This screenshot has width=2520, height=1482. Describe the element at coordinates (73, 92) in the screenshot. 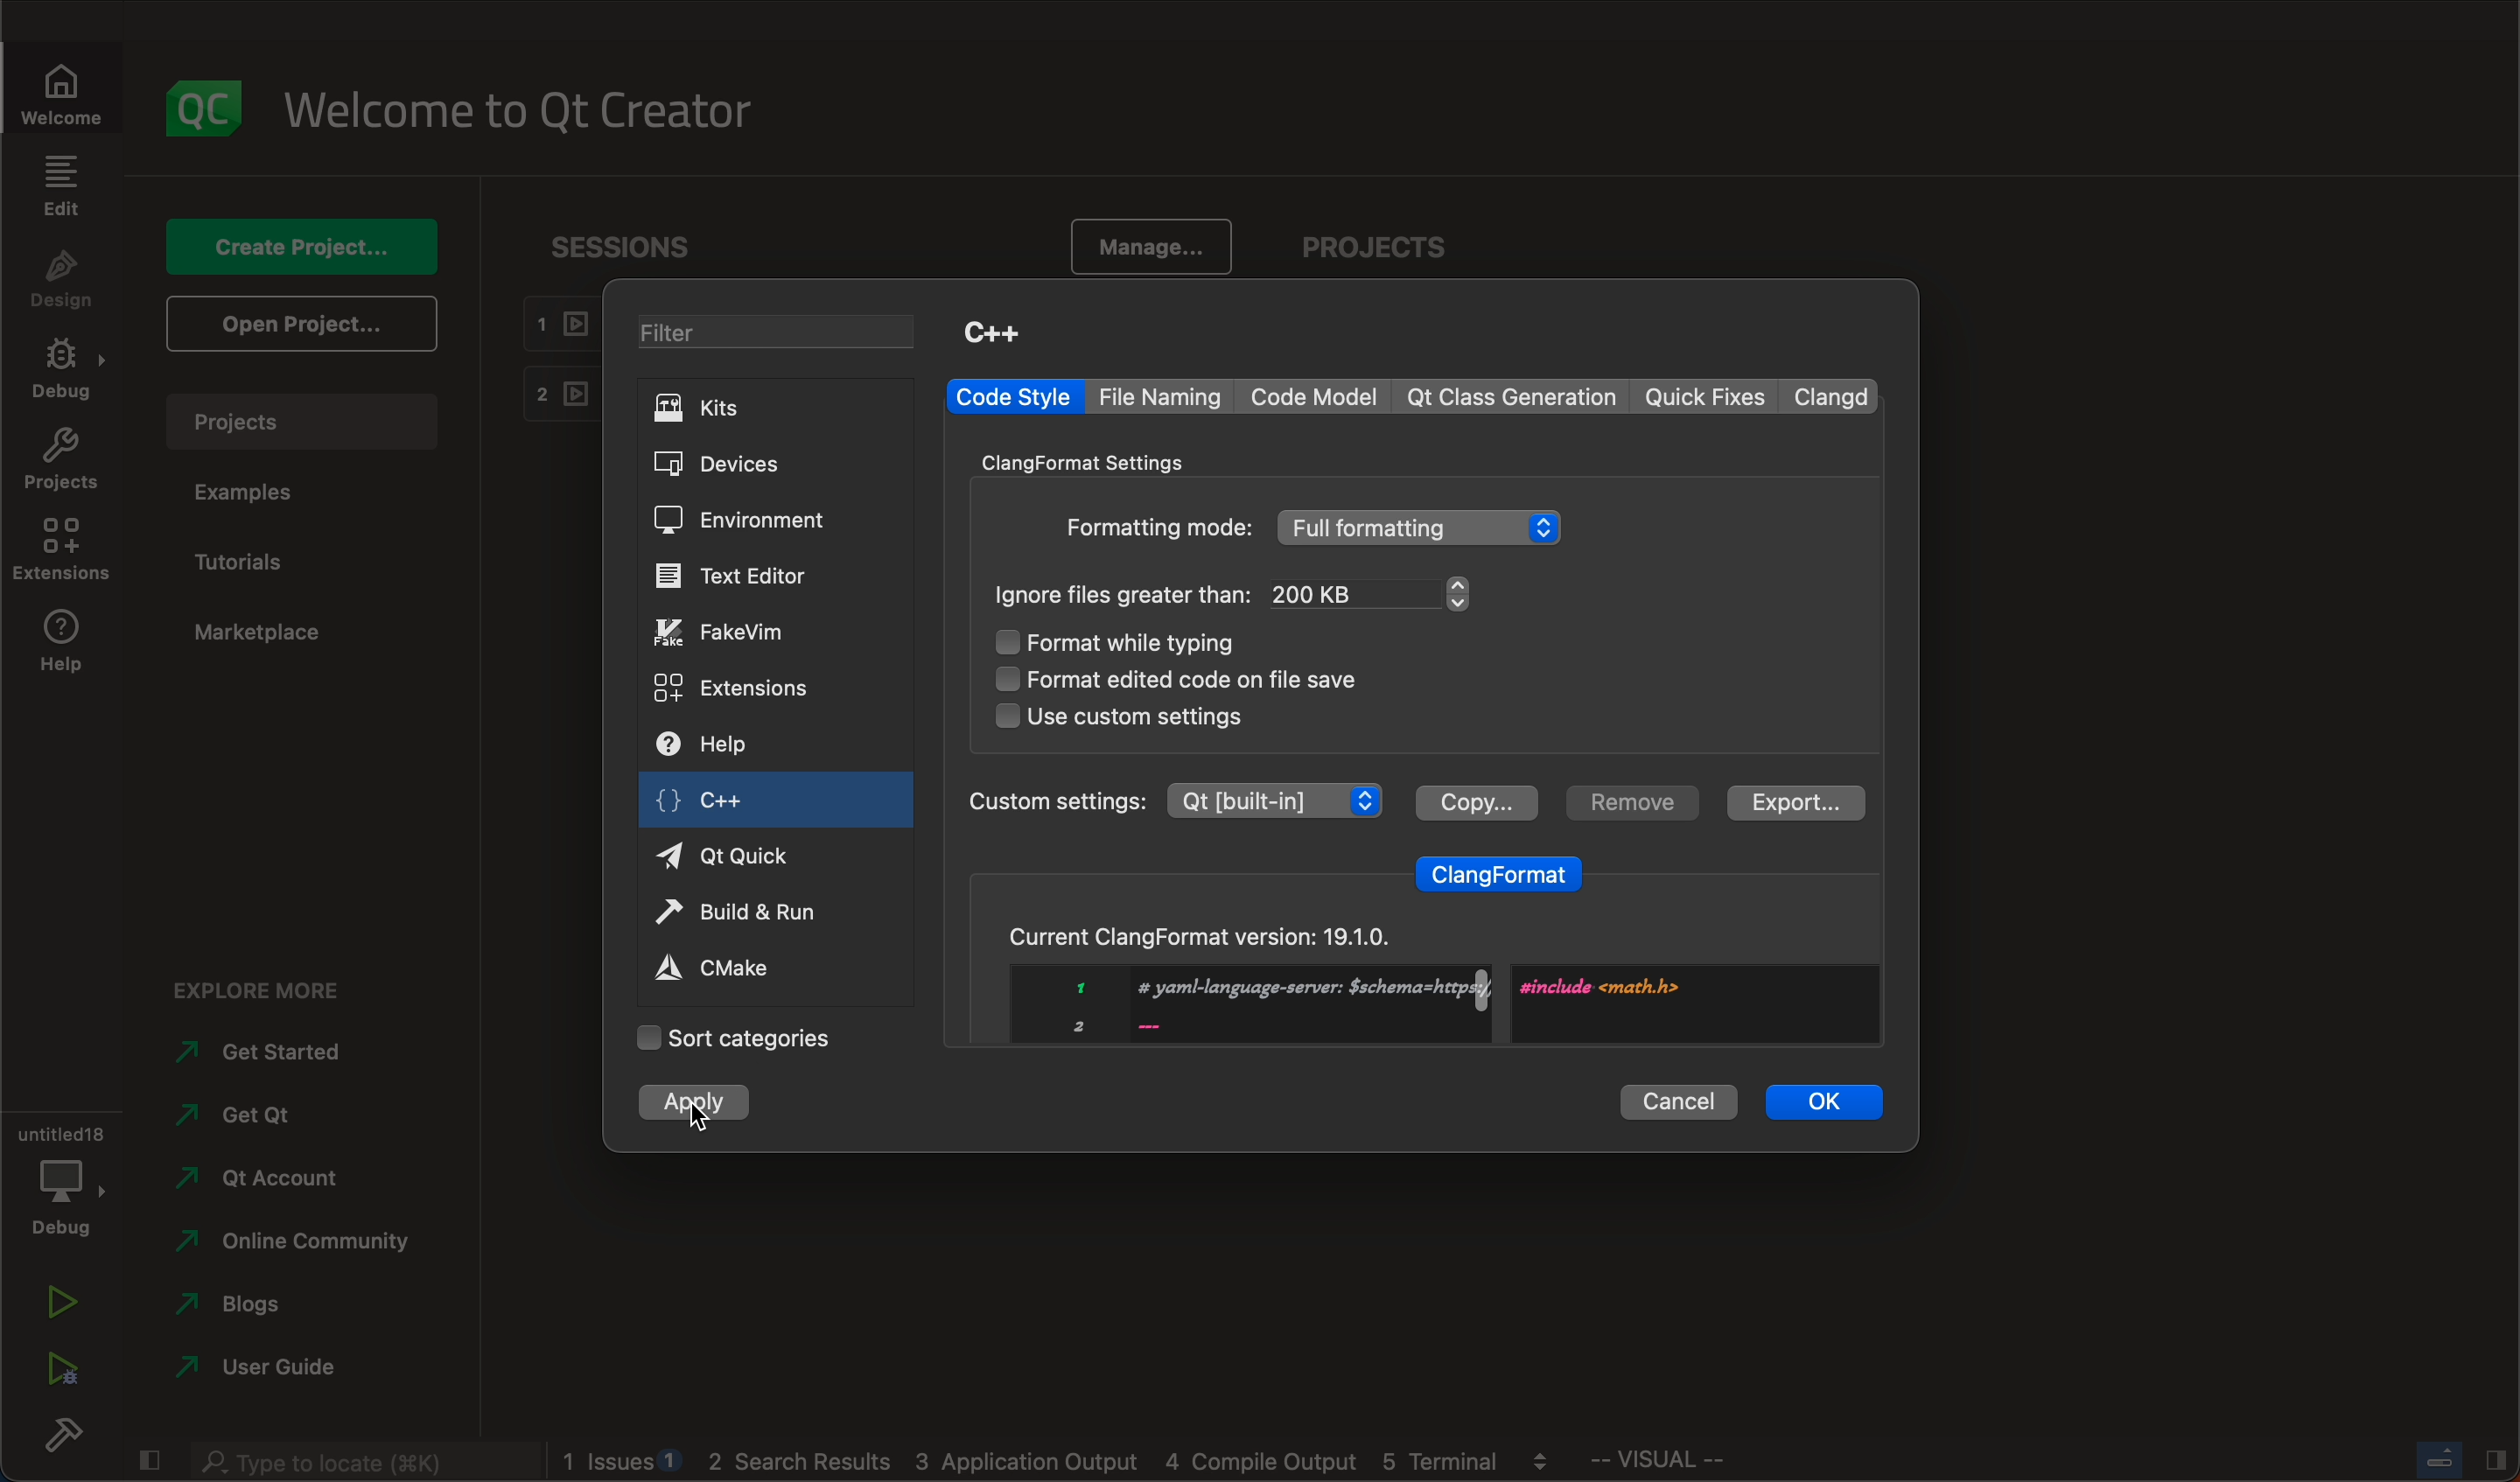

I see `welcome` at that location.